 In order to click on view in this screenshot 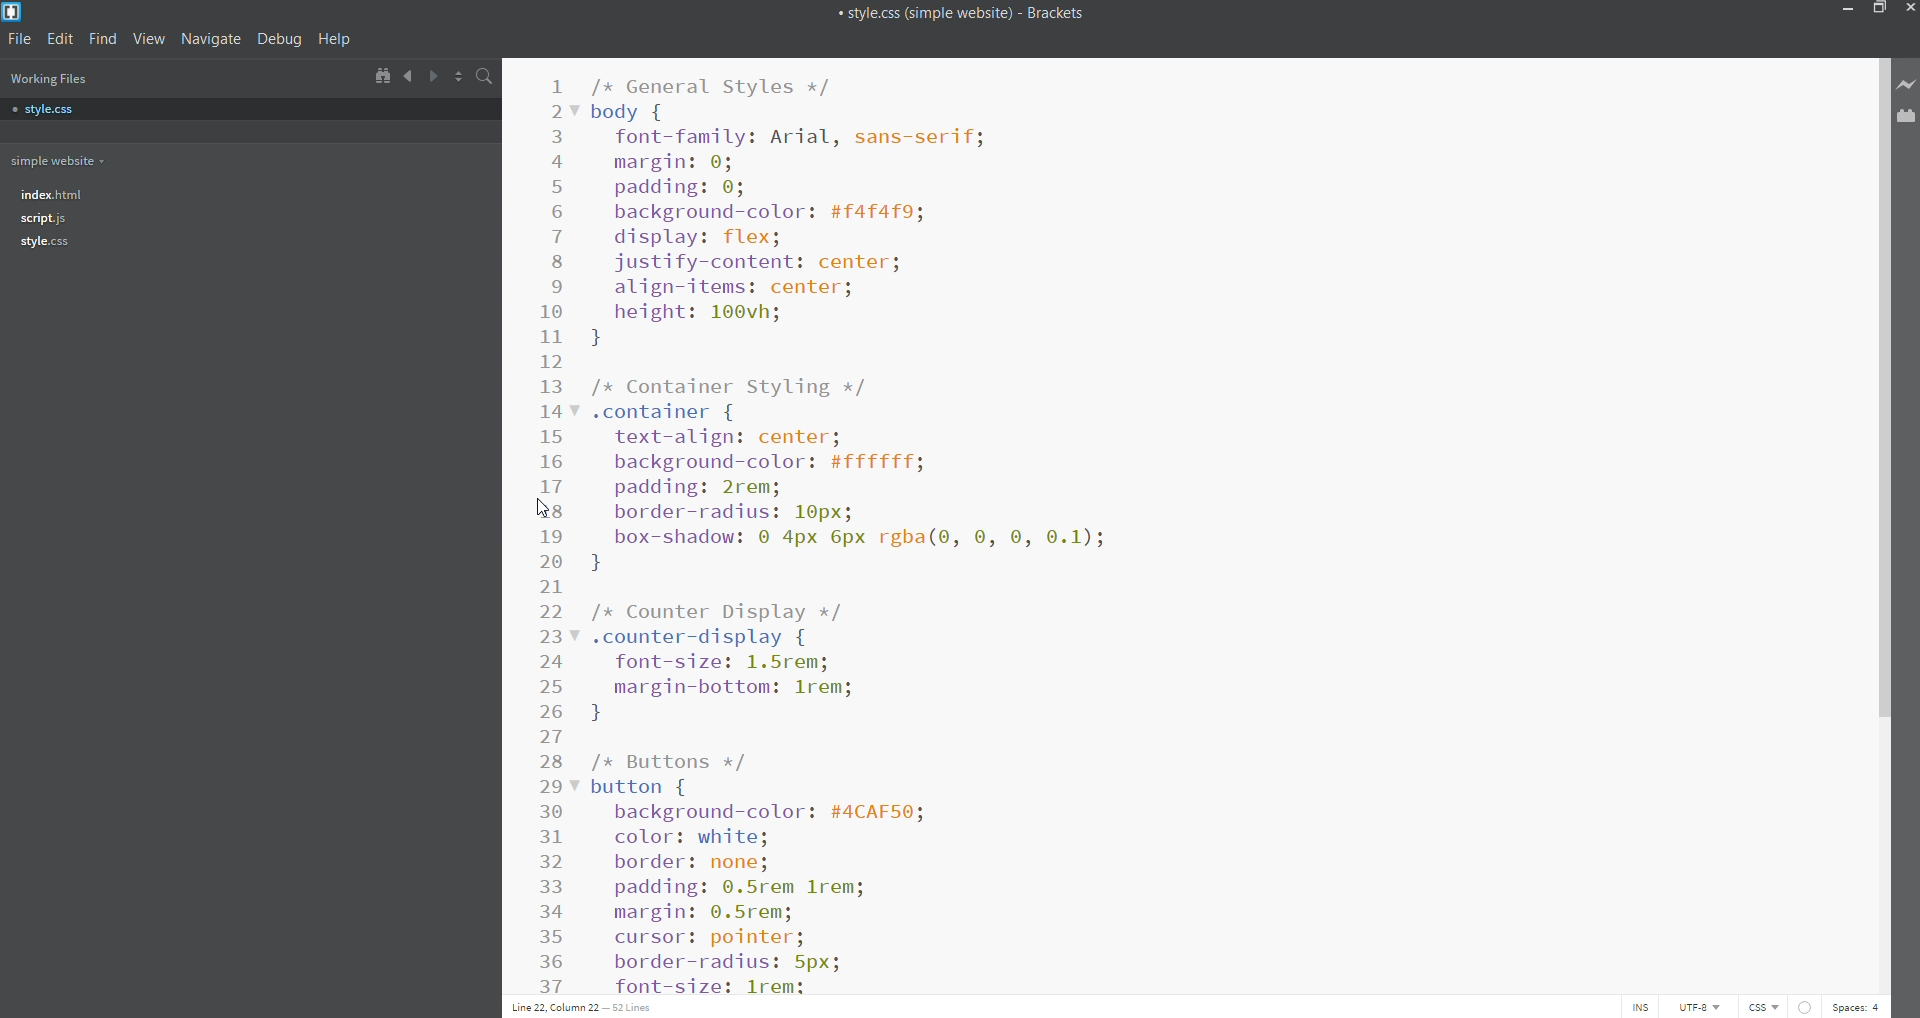, I will do `click(148, 40)`.